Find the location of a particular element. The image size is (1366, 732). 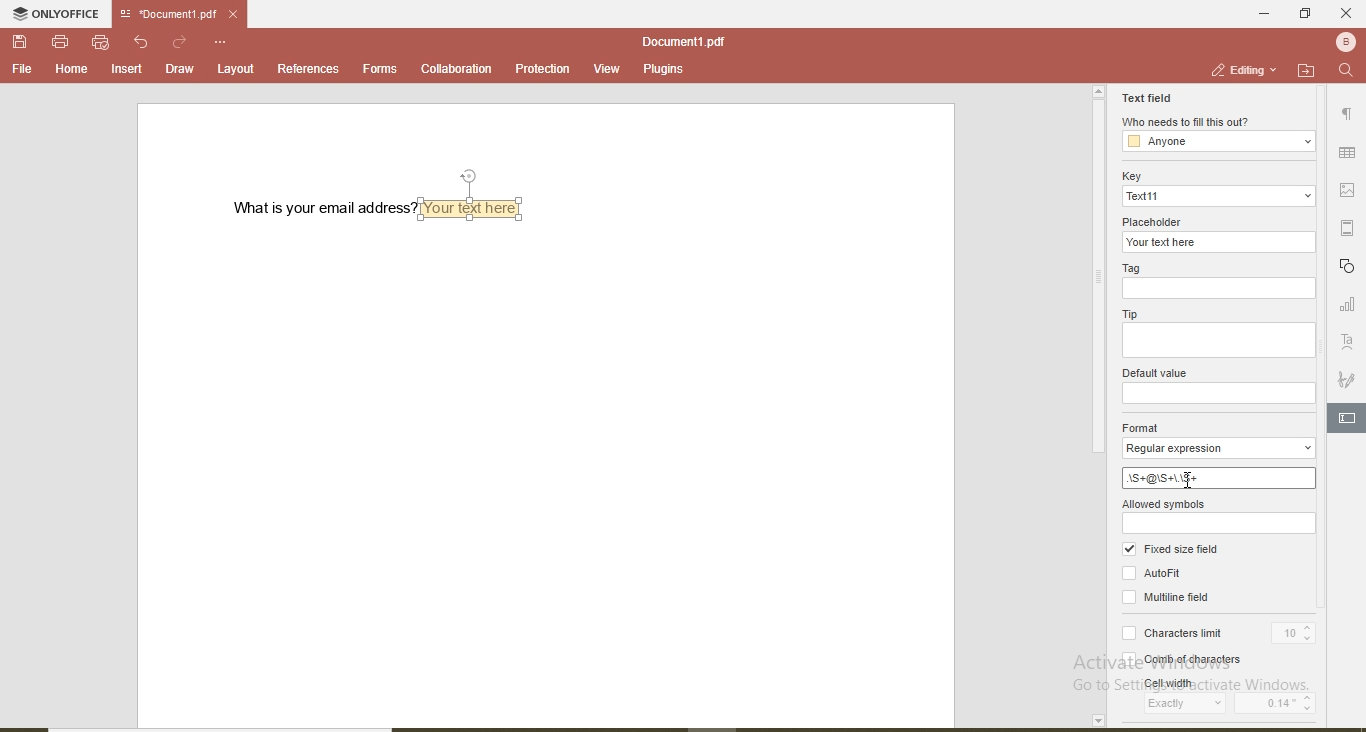

onlyoffice is located at coordinates (59, 16).